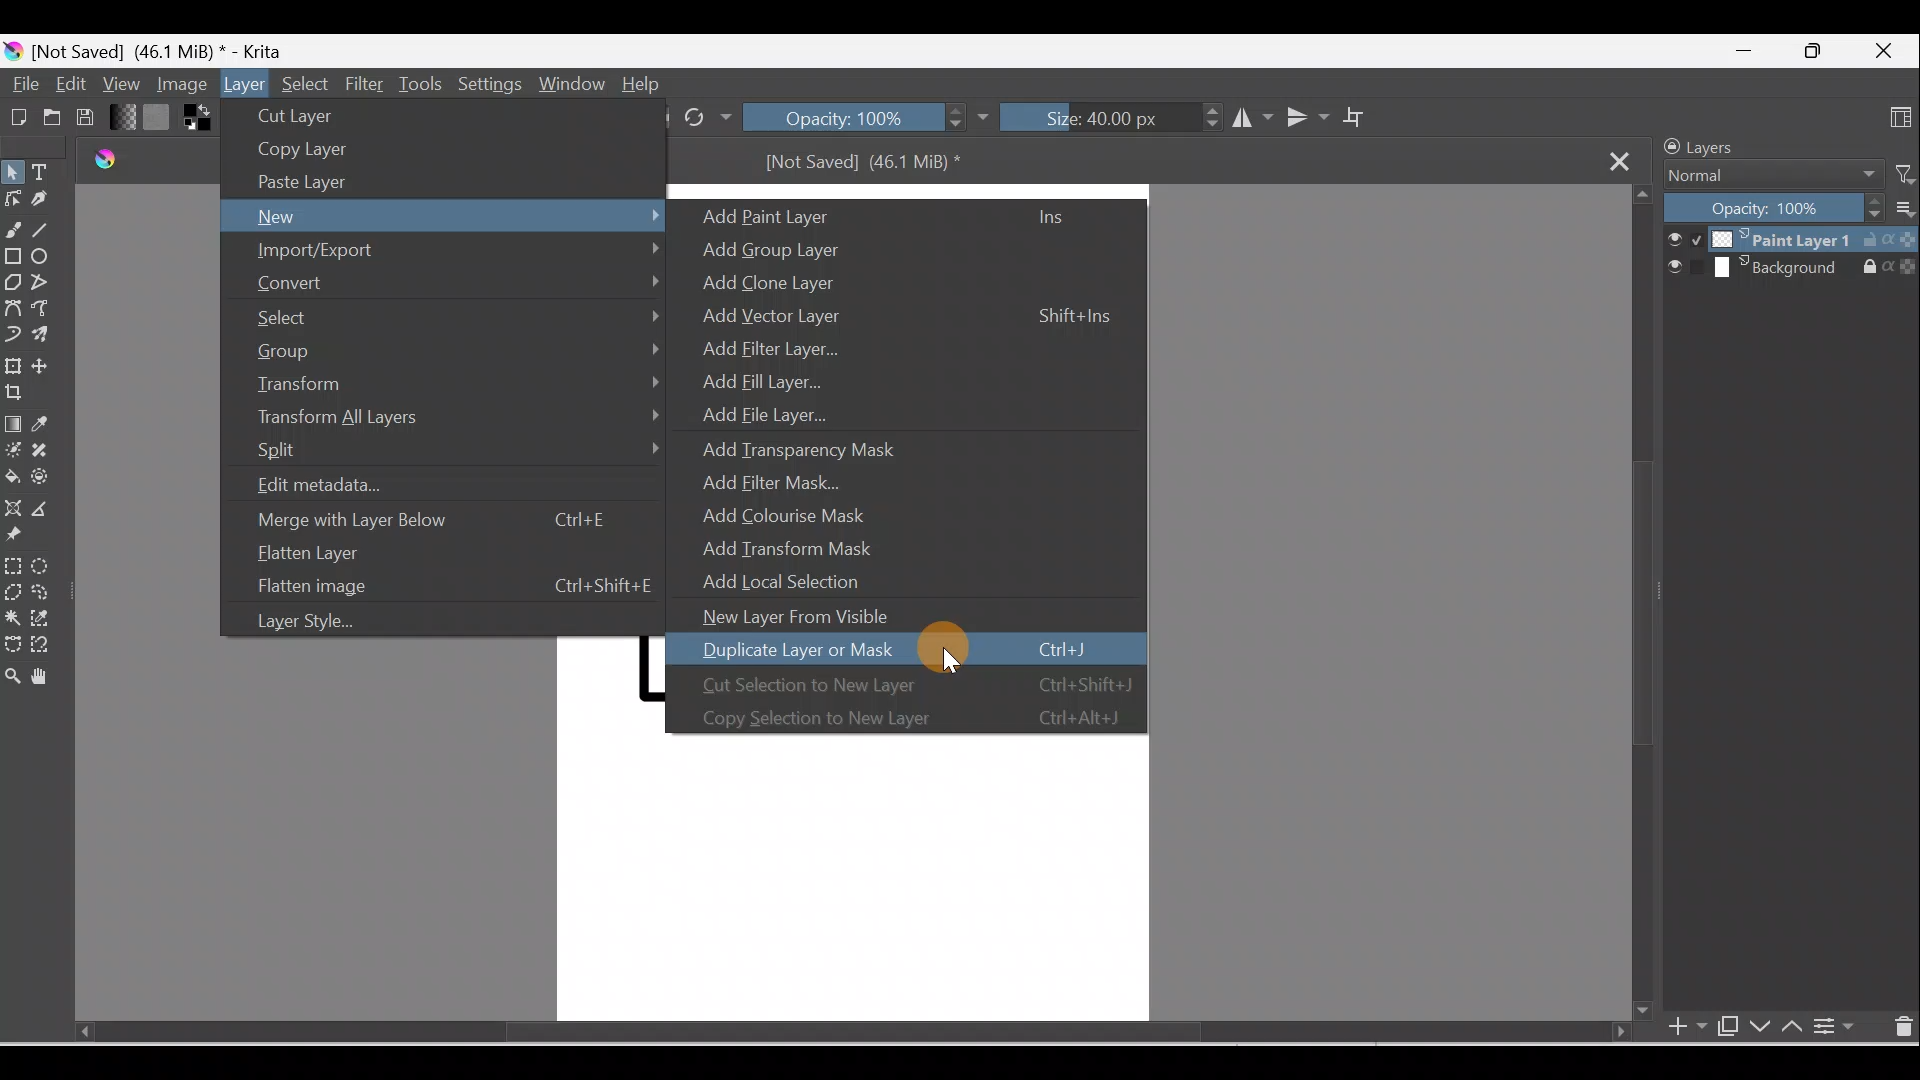 This screenshot has width=1920, height=1080. Describe the element at coordinates (748, 410) in the screenshot. I see `Add file layer` at that location.